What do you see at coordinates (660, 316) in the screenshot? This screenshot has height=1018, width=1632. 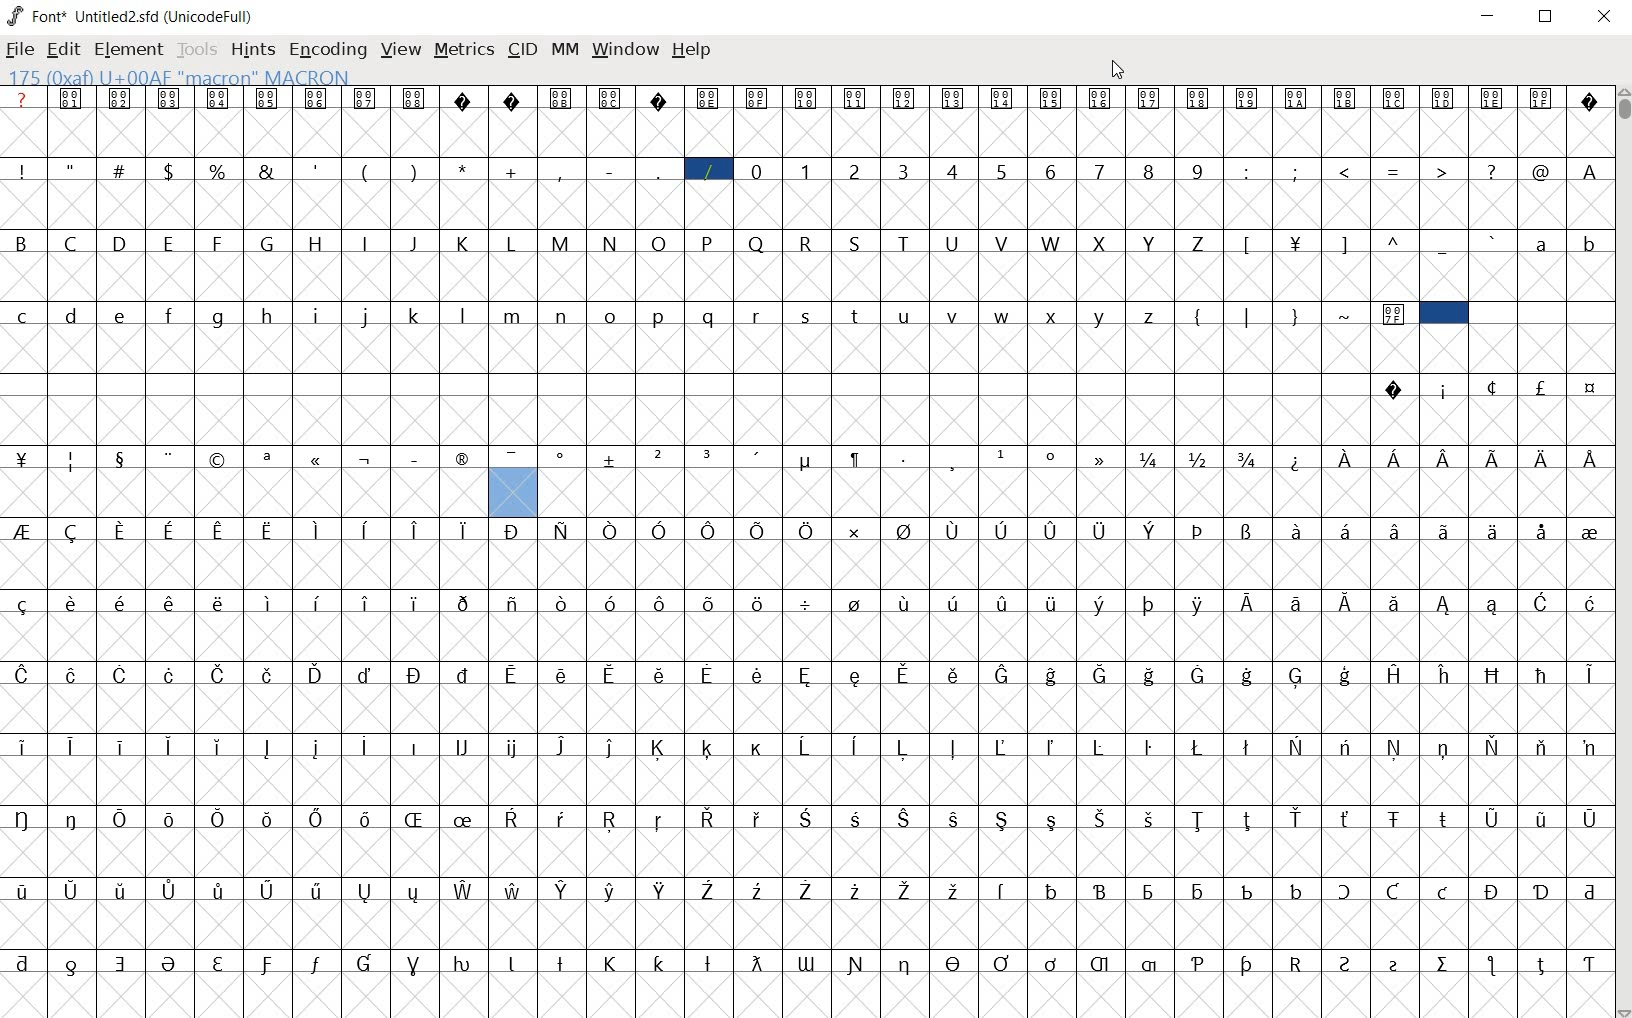 I see `p` at bounding box center [660, 316].